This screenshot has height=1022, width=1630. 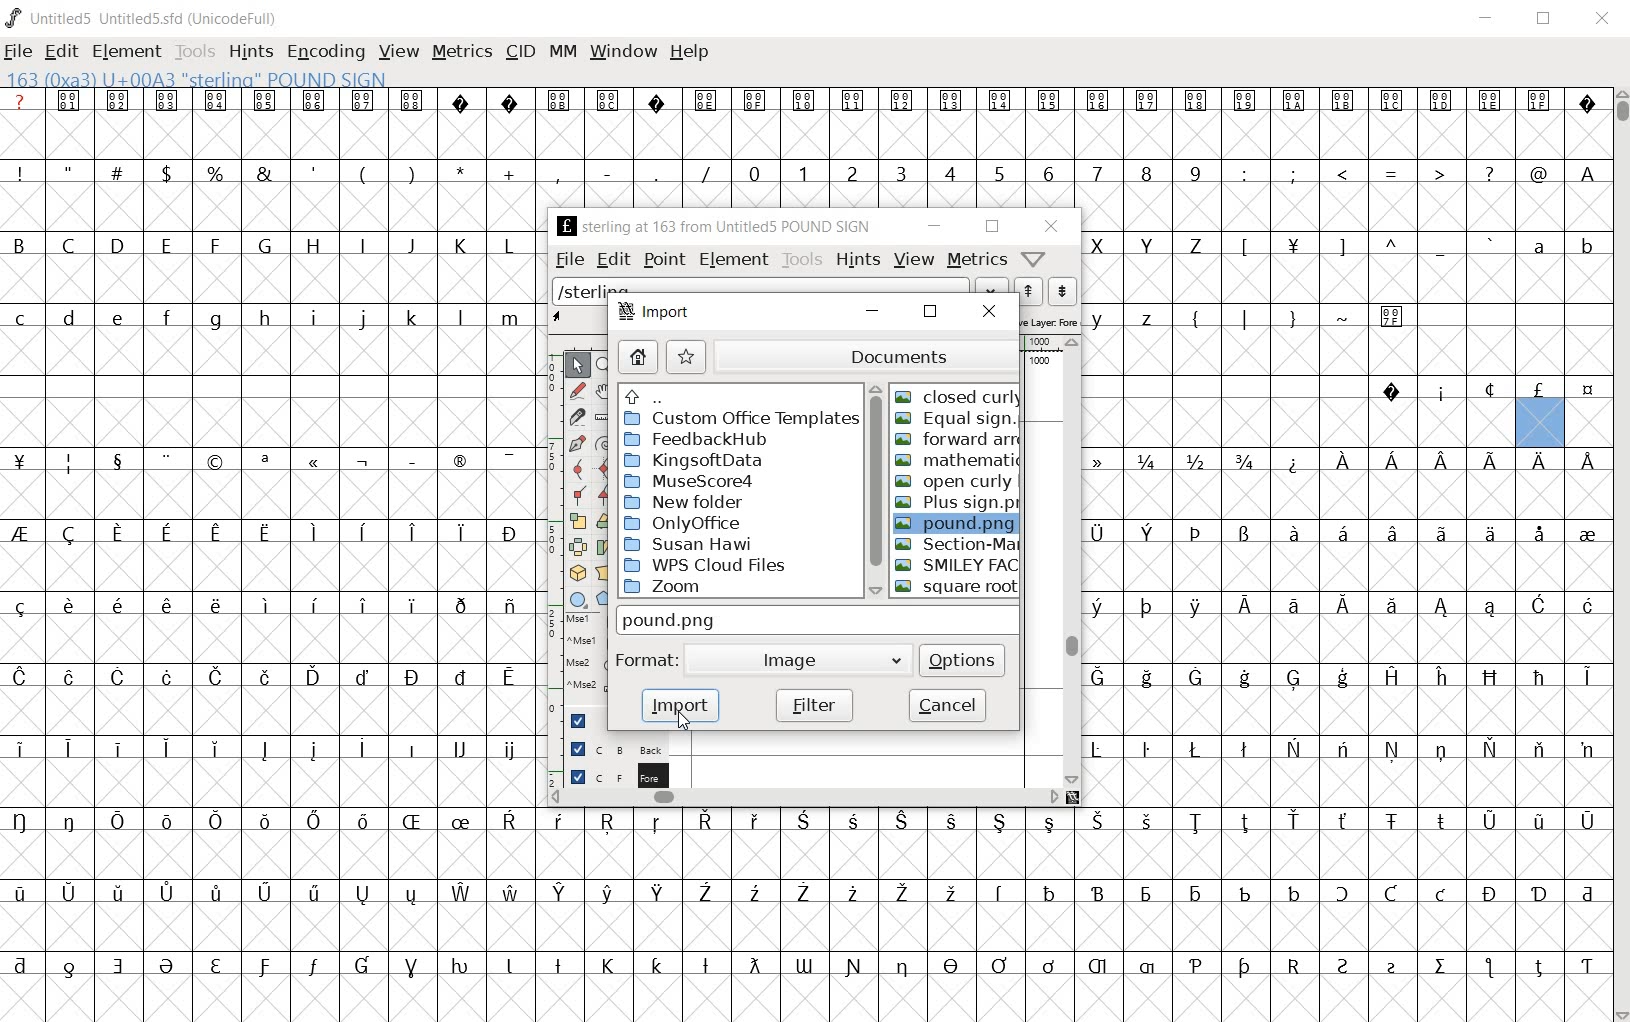 I want to click on cancel, so click(x=947, y=704).